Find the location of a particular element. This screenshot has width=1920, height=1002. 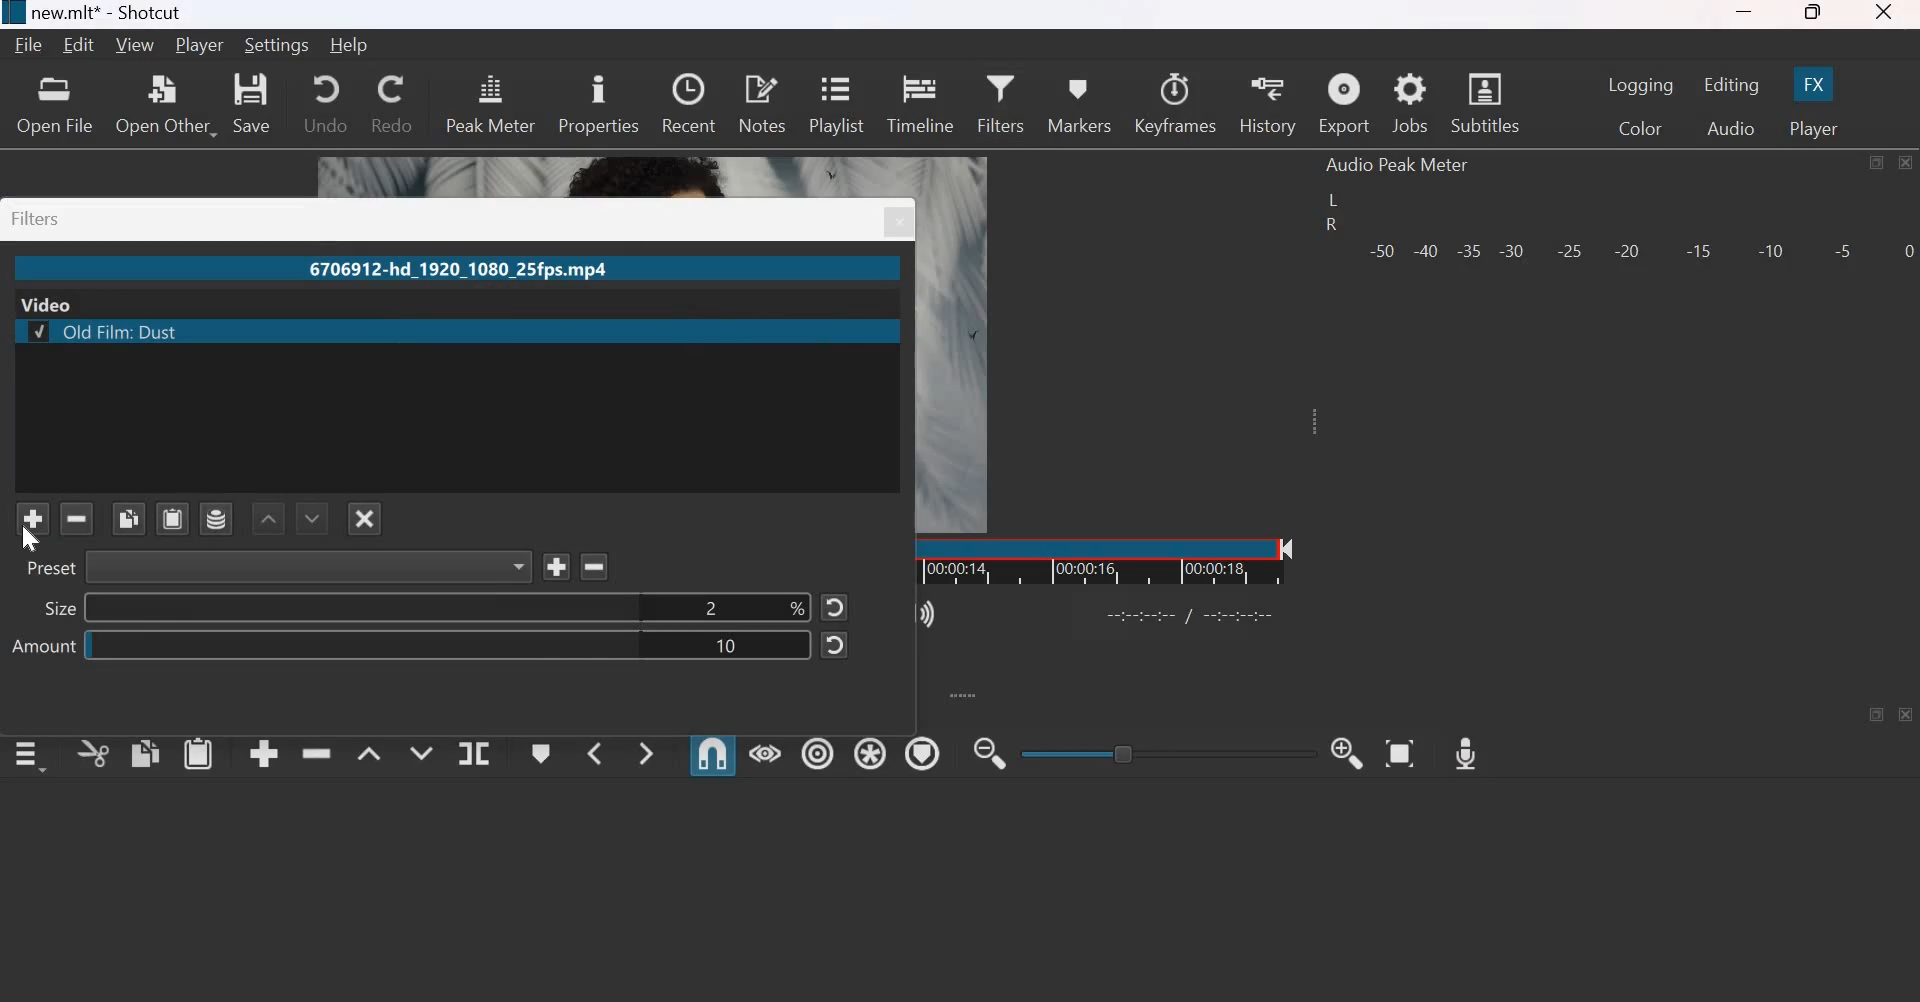

Maximize is located at coordinates (1814, 14).